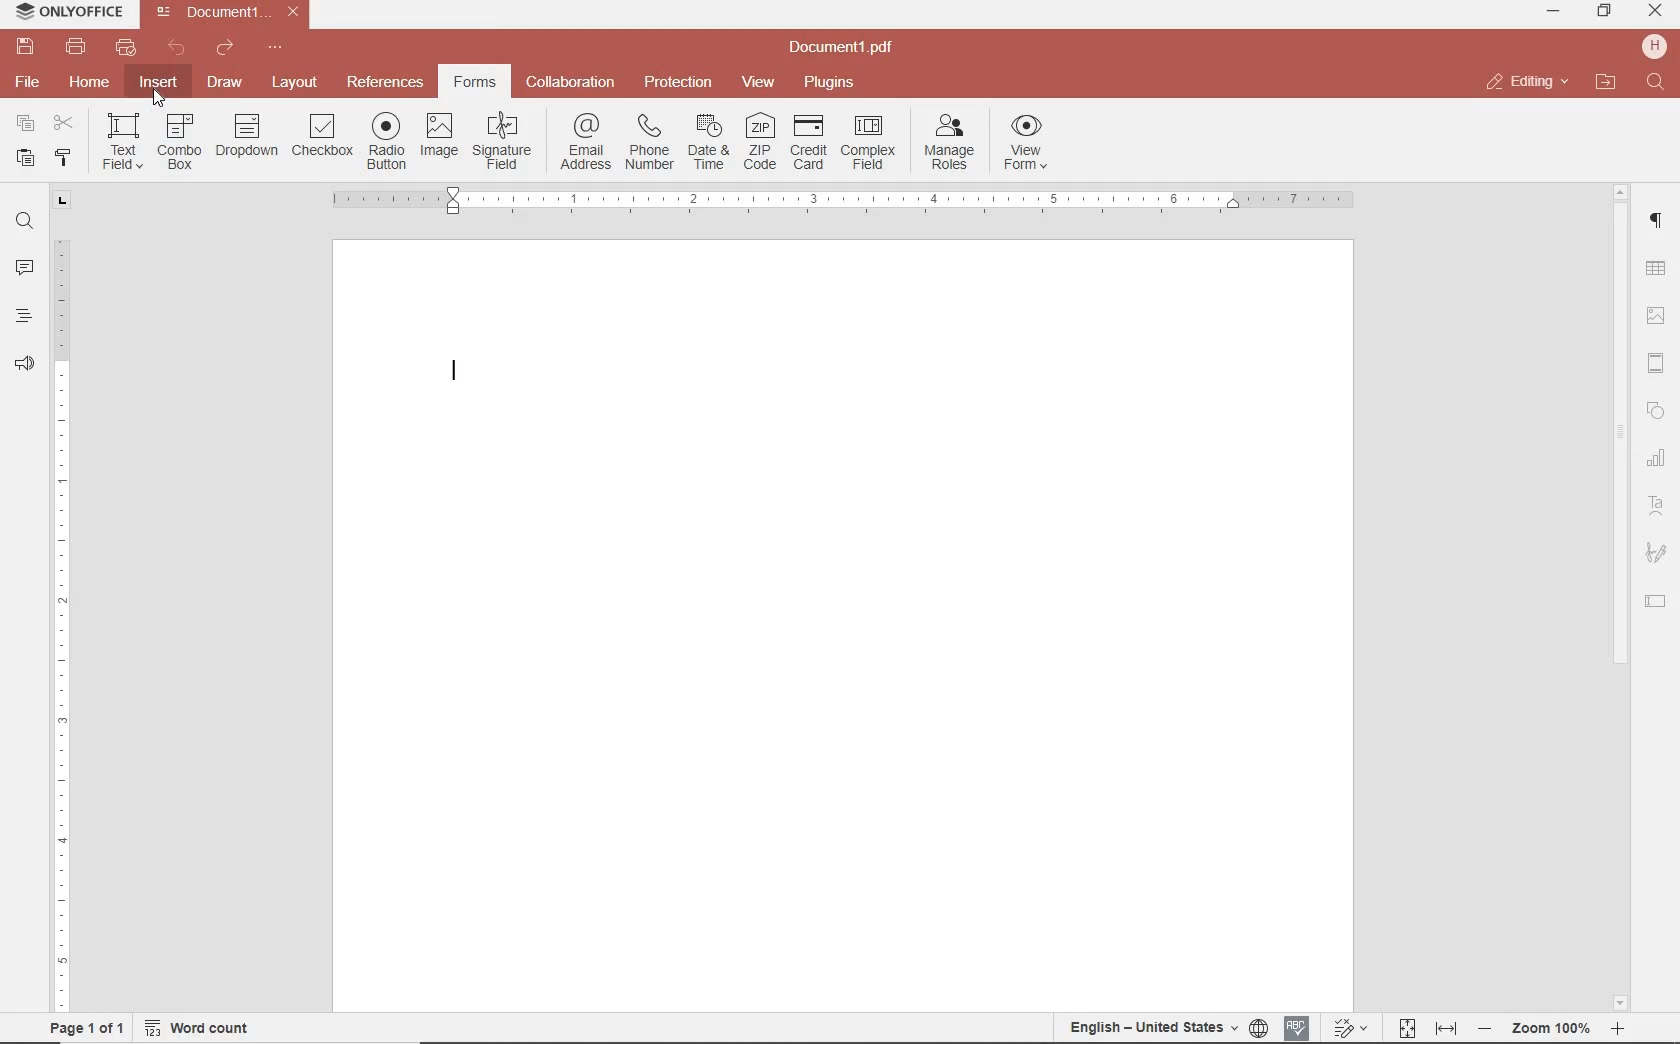 This screenshot has height=1044, width=1680. I want to click on TABLE, so click(1656, 271).